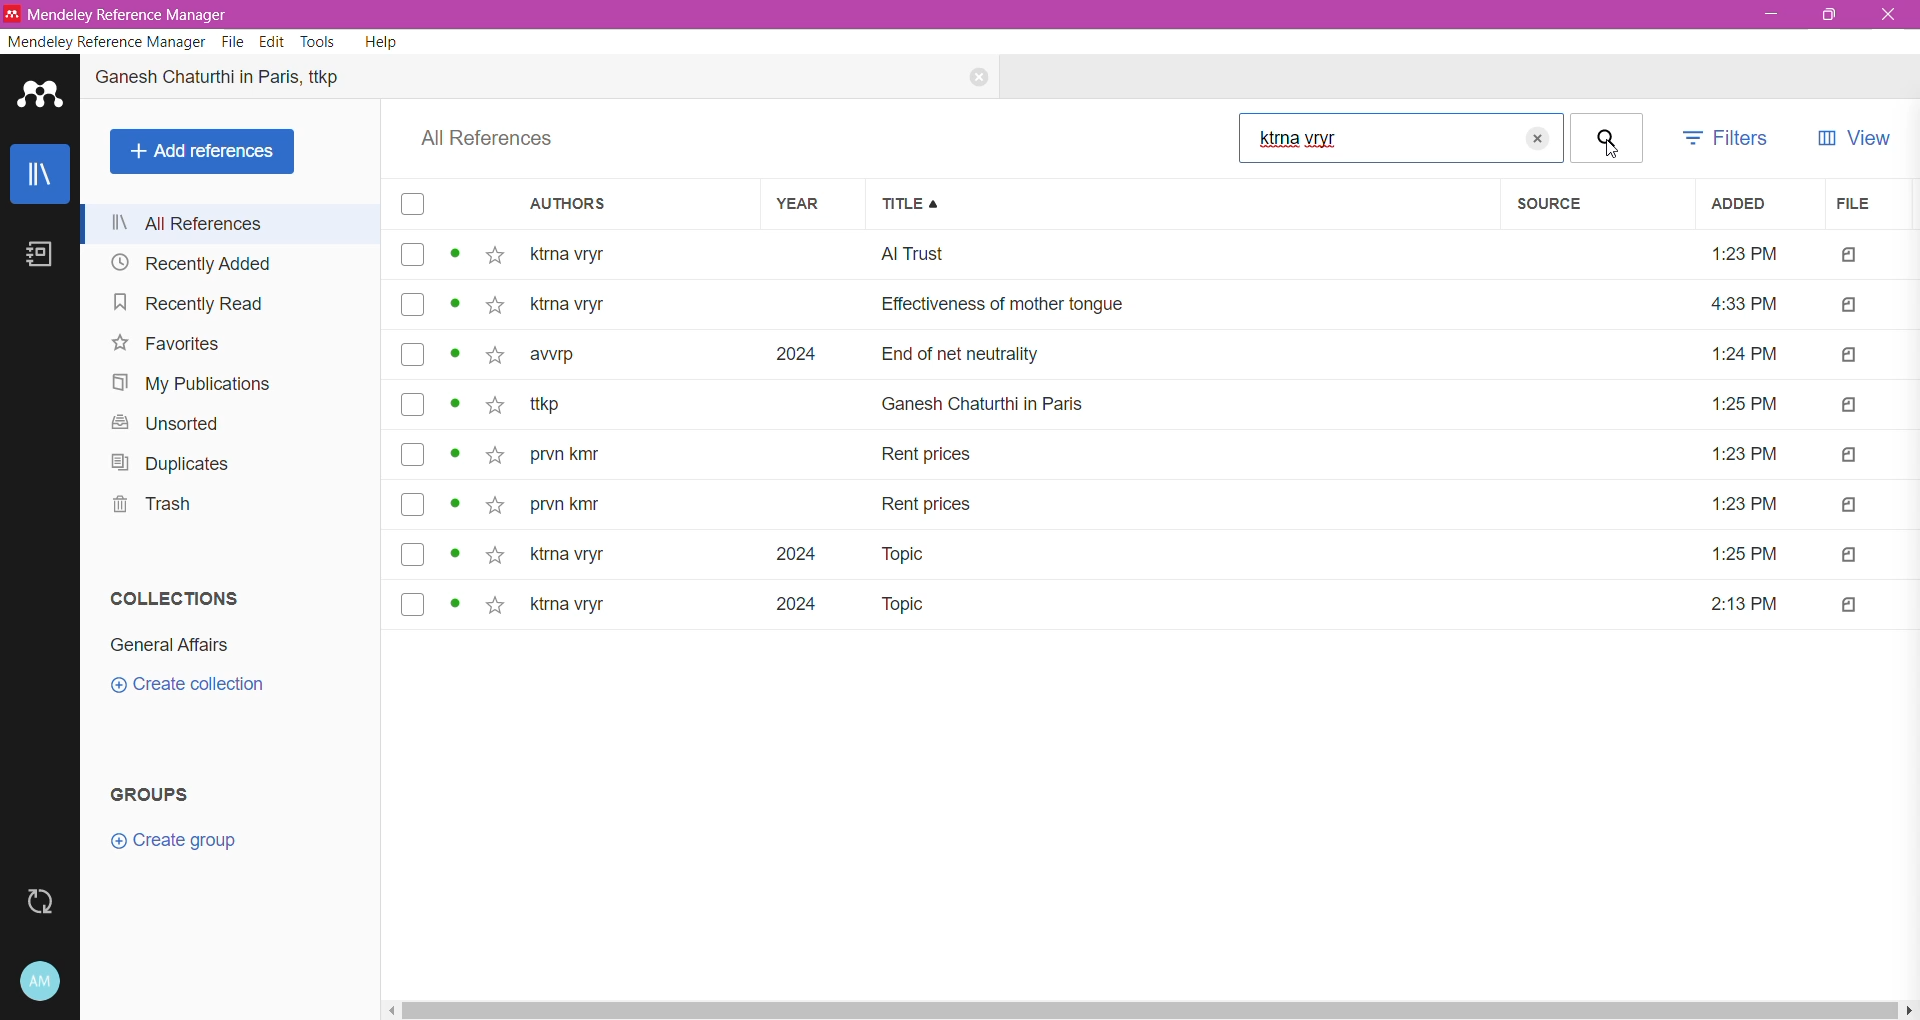 Image resolution: width=1920 pixels, height=1020 pixels. What do you see at coordinates (1843, 256) in the screenshot?
I see `file type` at bounding box center [1843, 256].